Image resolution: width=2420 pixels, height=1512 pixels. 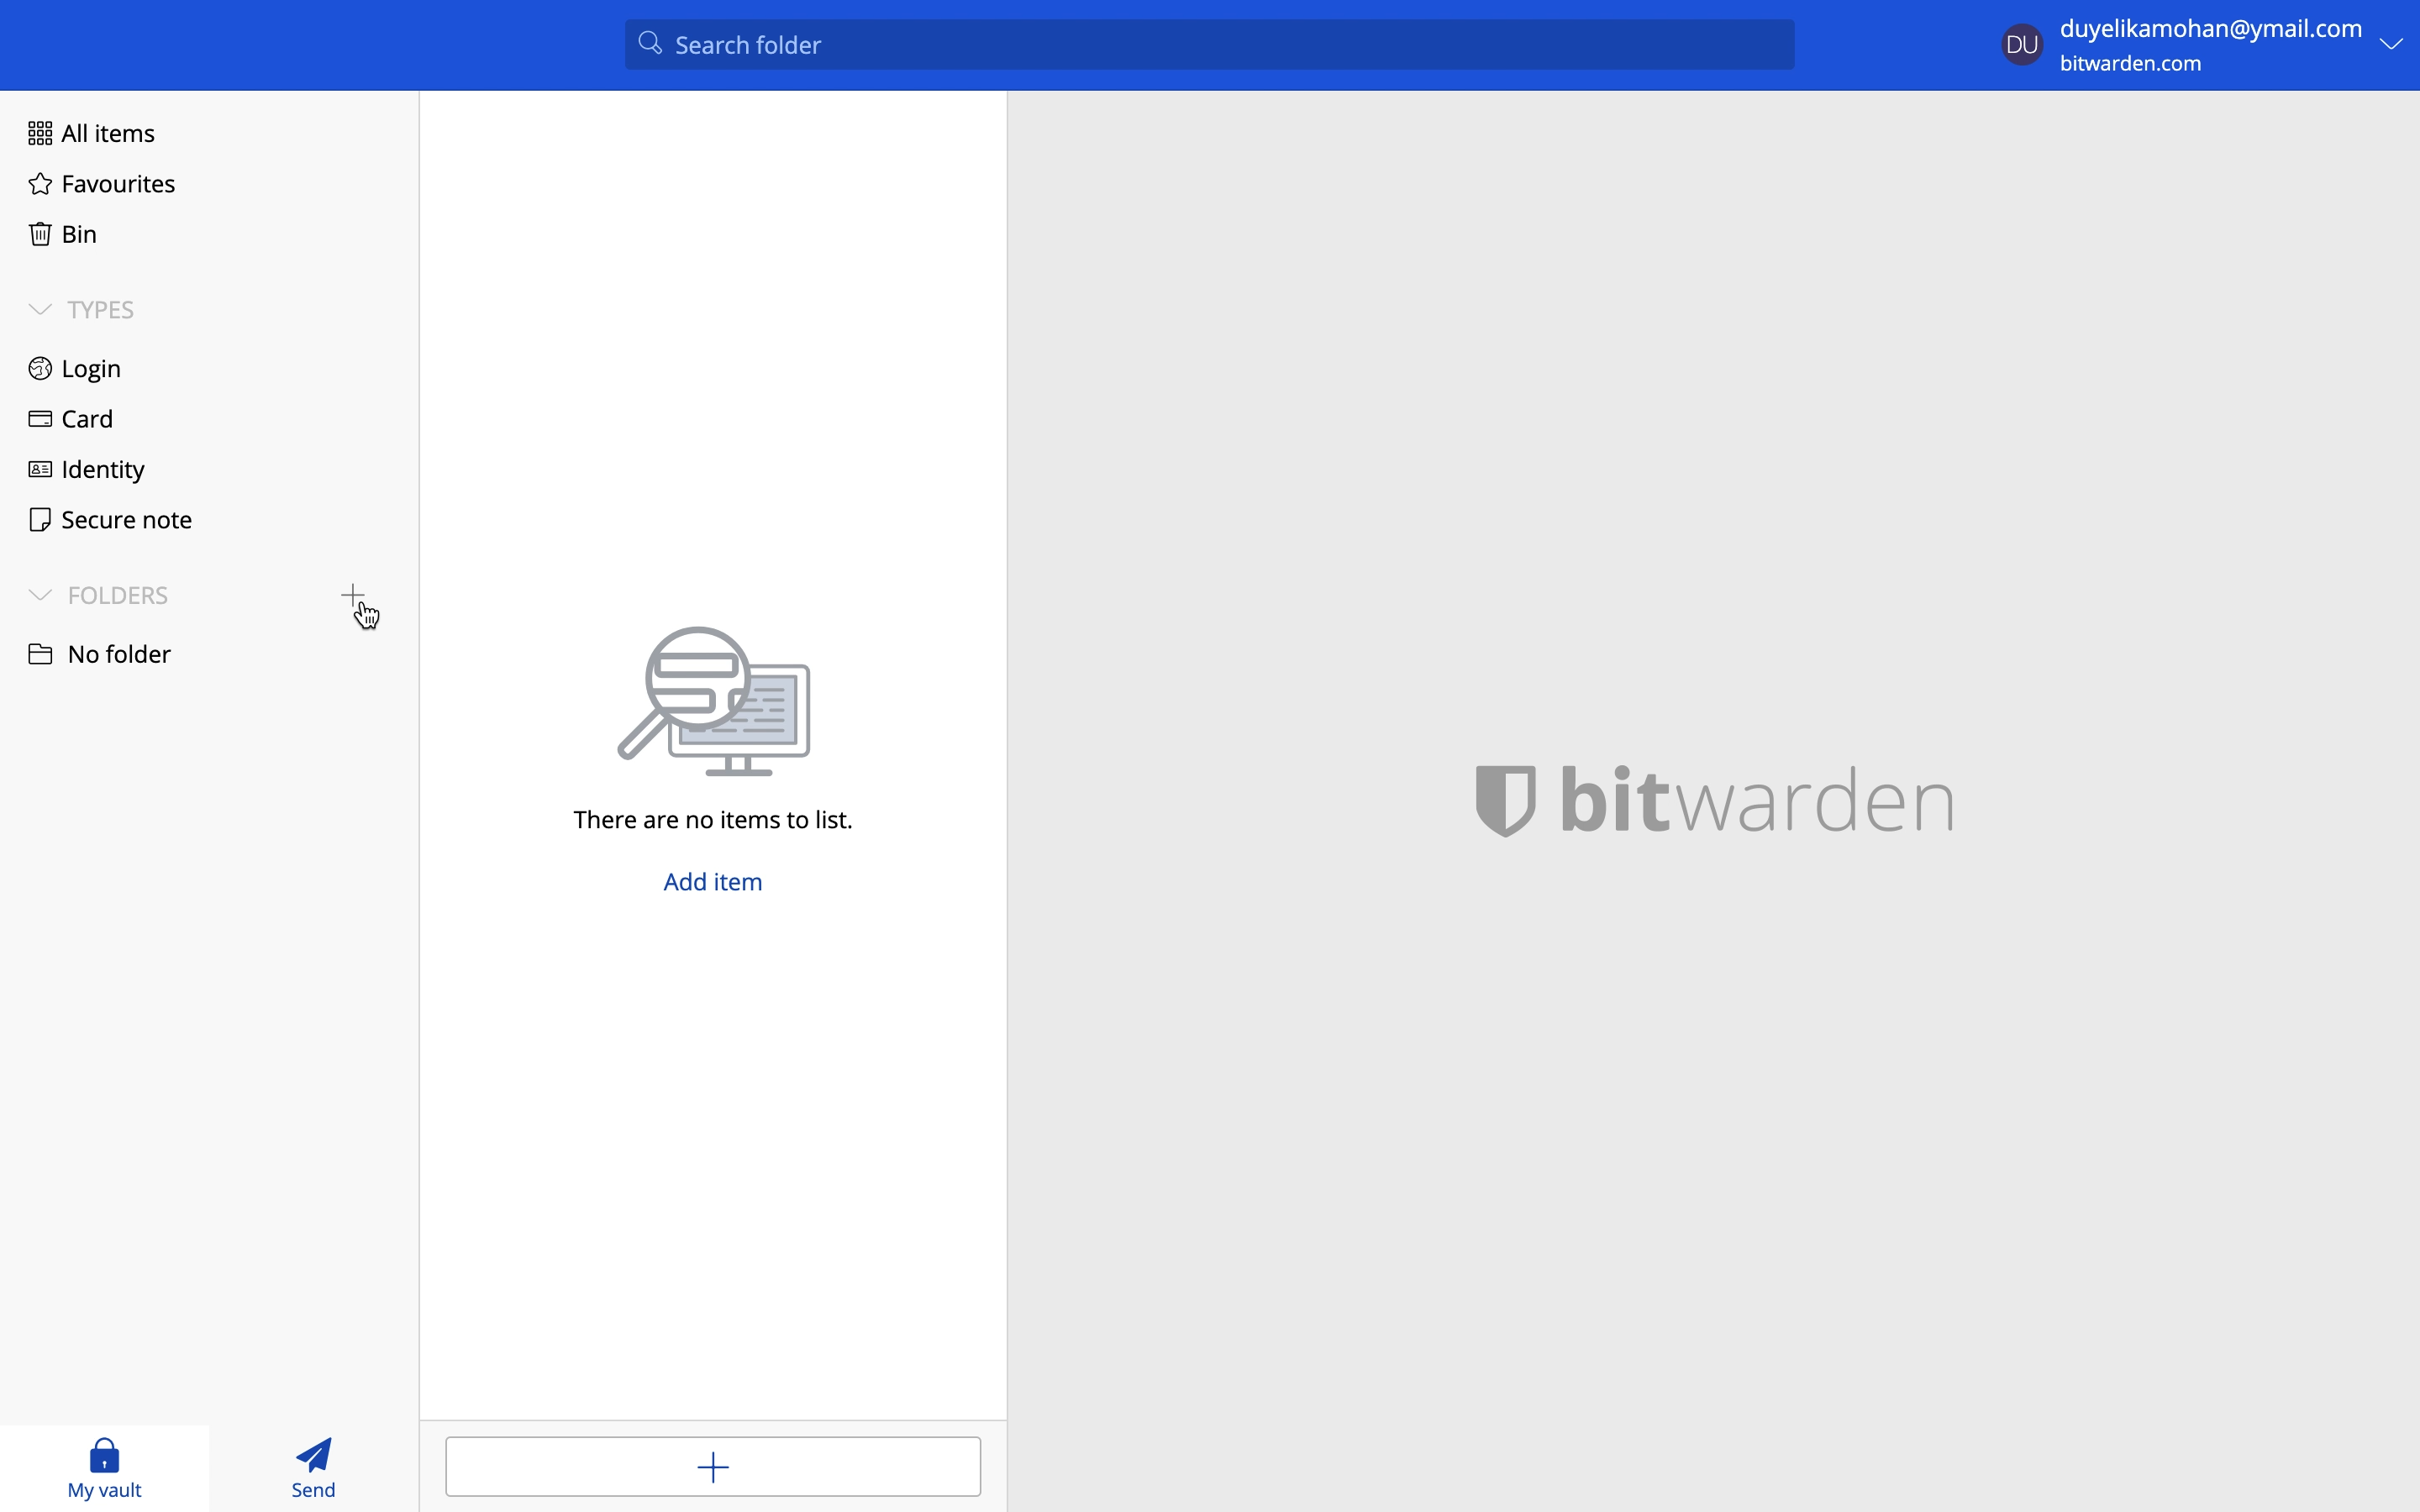 What do you see at coordinates (83, 309) in the screenshot?
I see `types` at bounding box center [83, 309].